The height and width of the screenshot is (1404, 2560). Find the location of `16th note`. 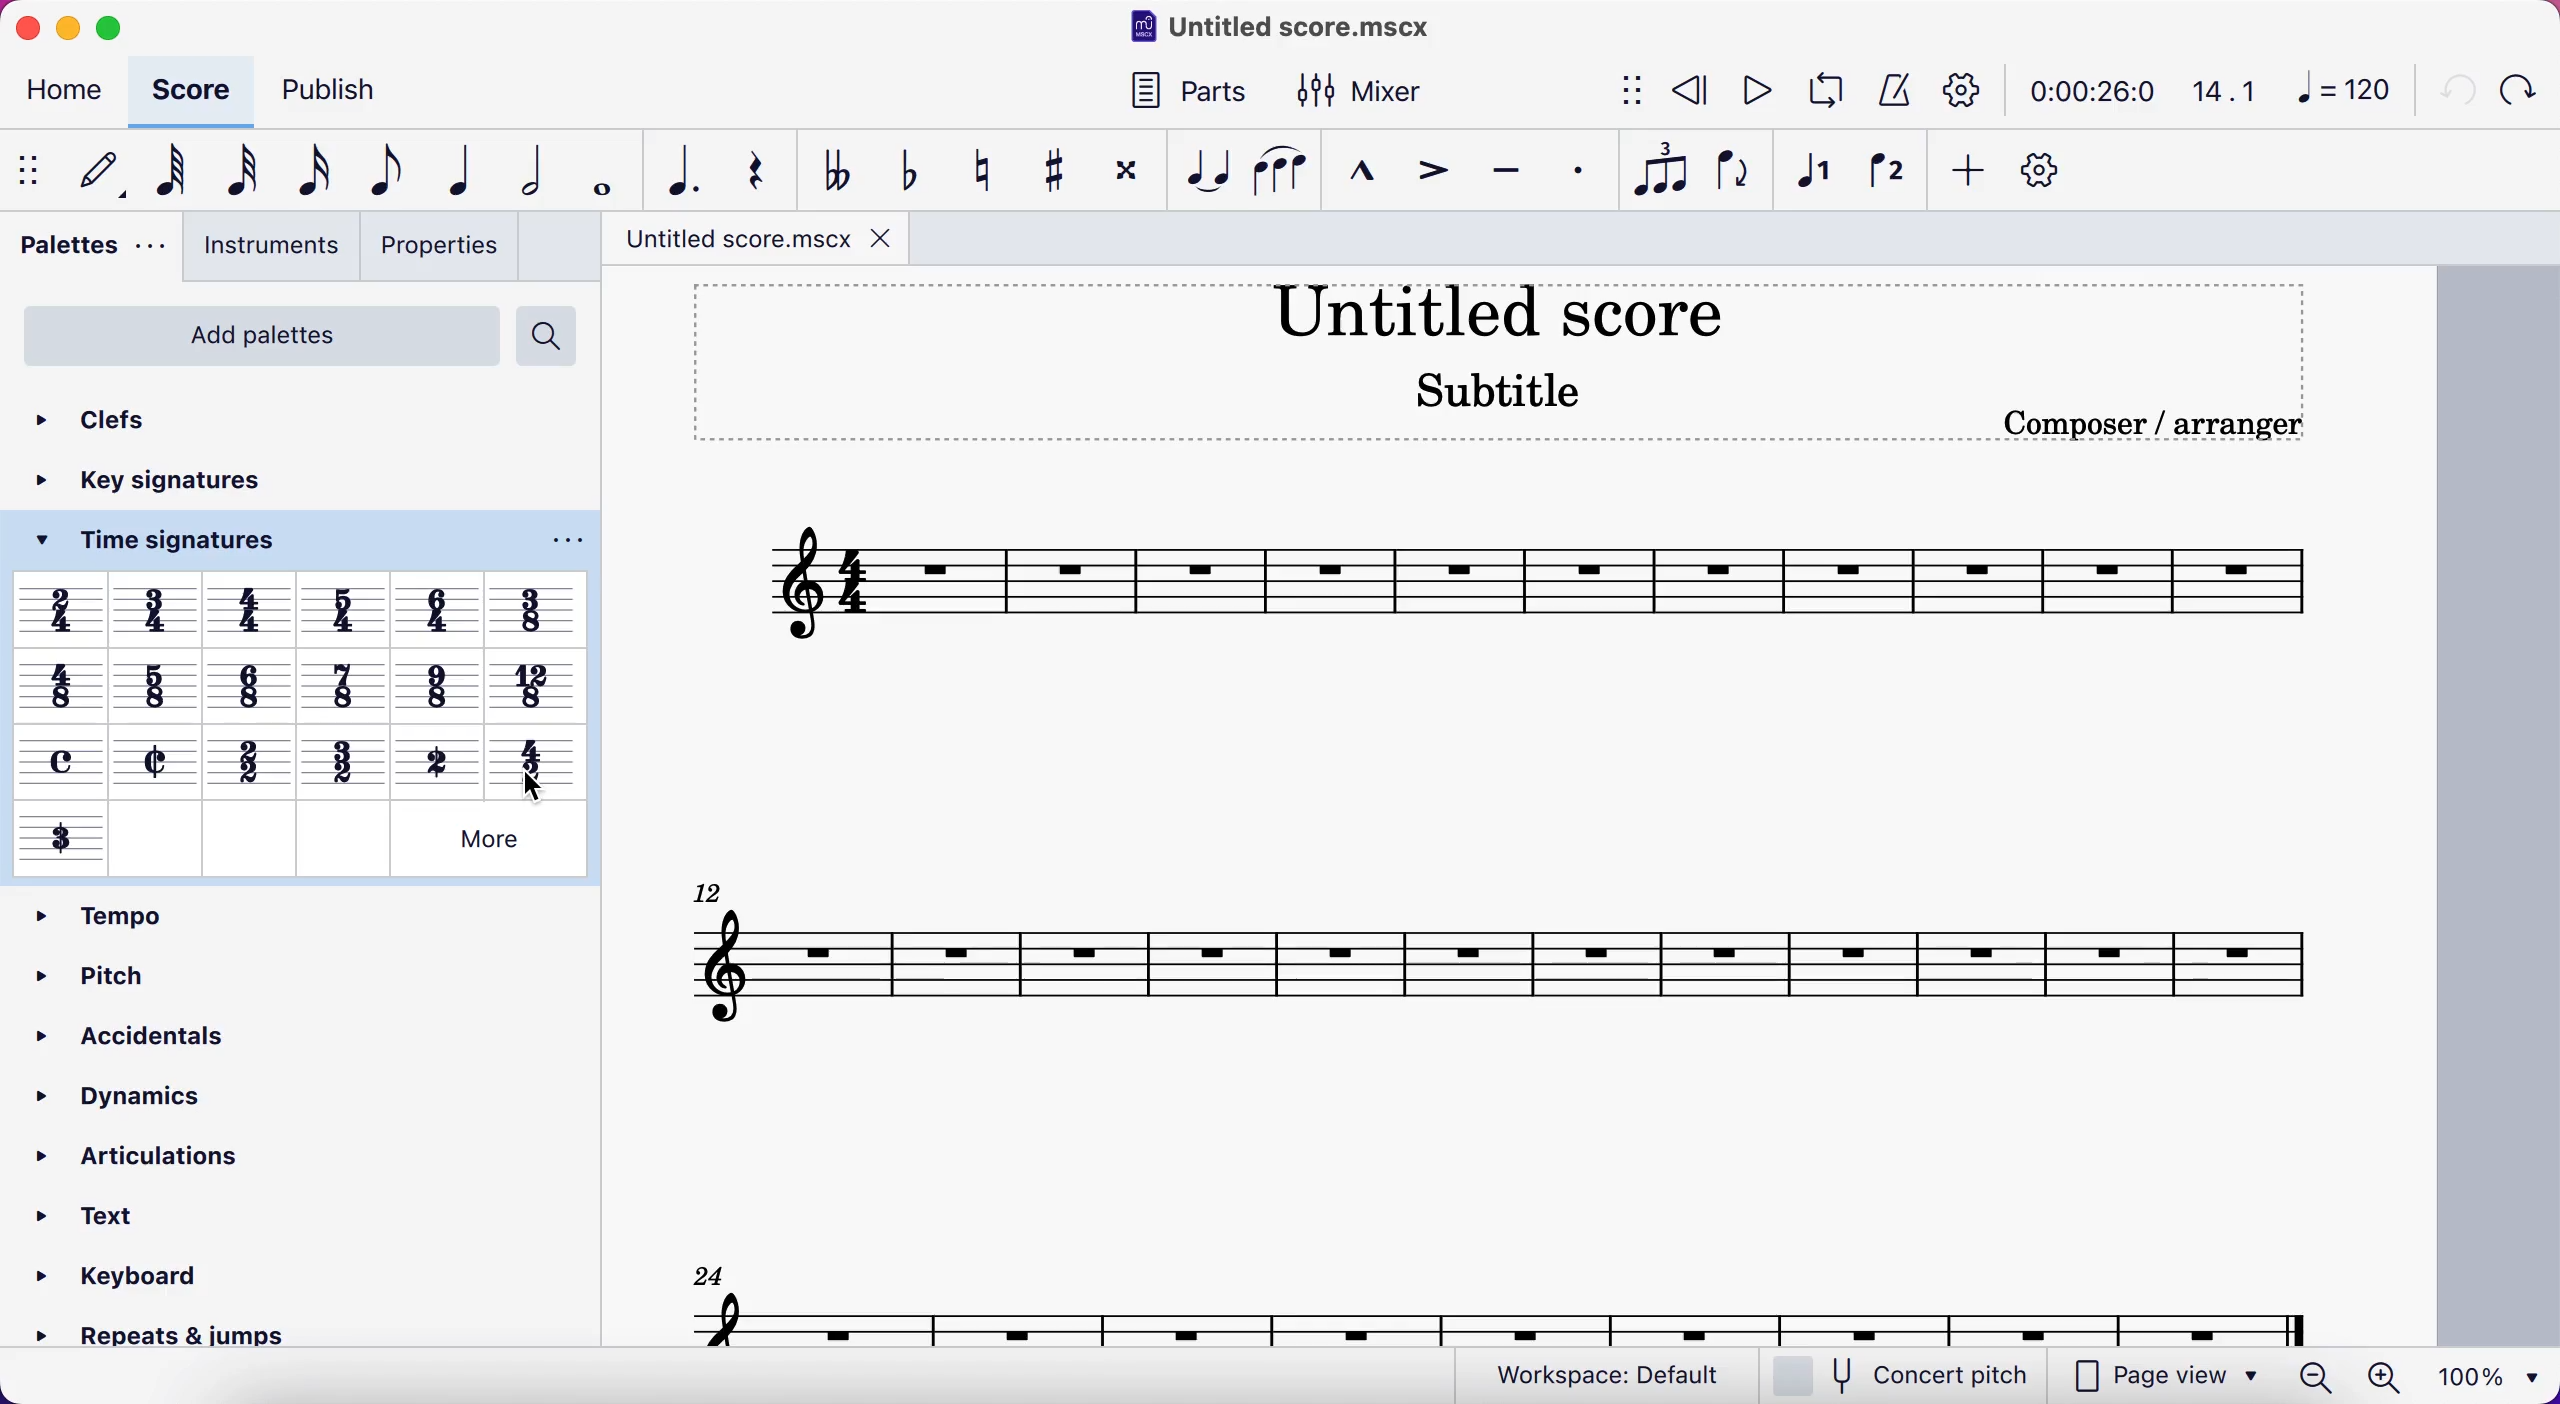

16th note is located at coordinates (307, 169).